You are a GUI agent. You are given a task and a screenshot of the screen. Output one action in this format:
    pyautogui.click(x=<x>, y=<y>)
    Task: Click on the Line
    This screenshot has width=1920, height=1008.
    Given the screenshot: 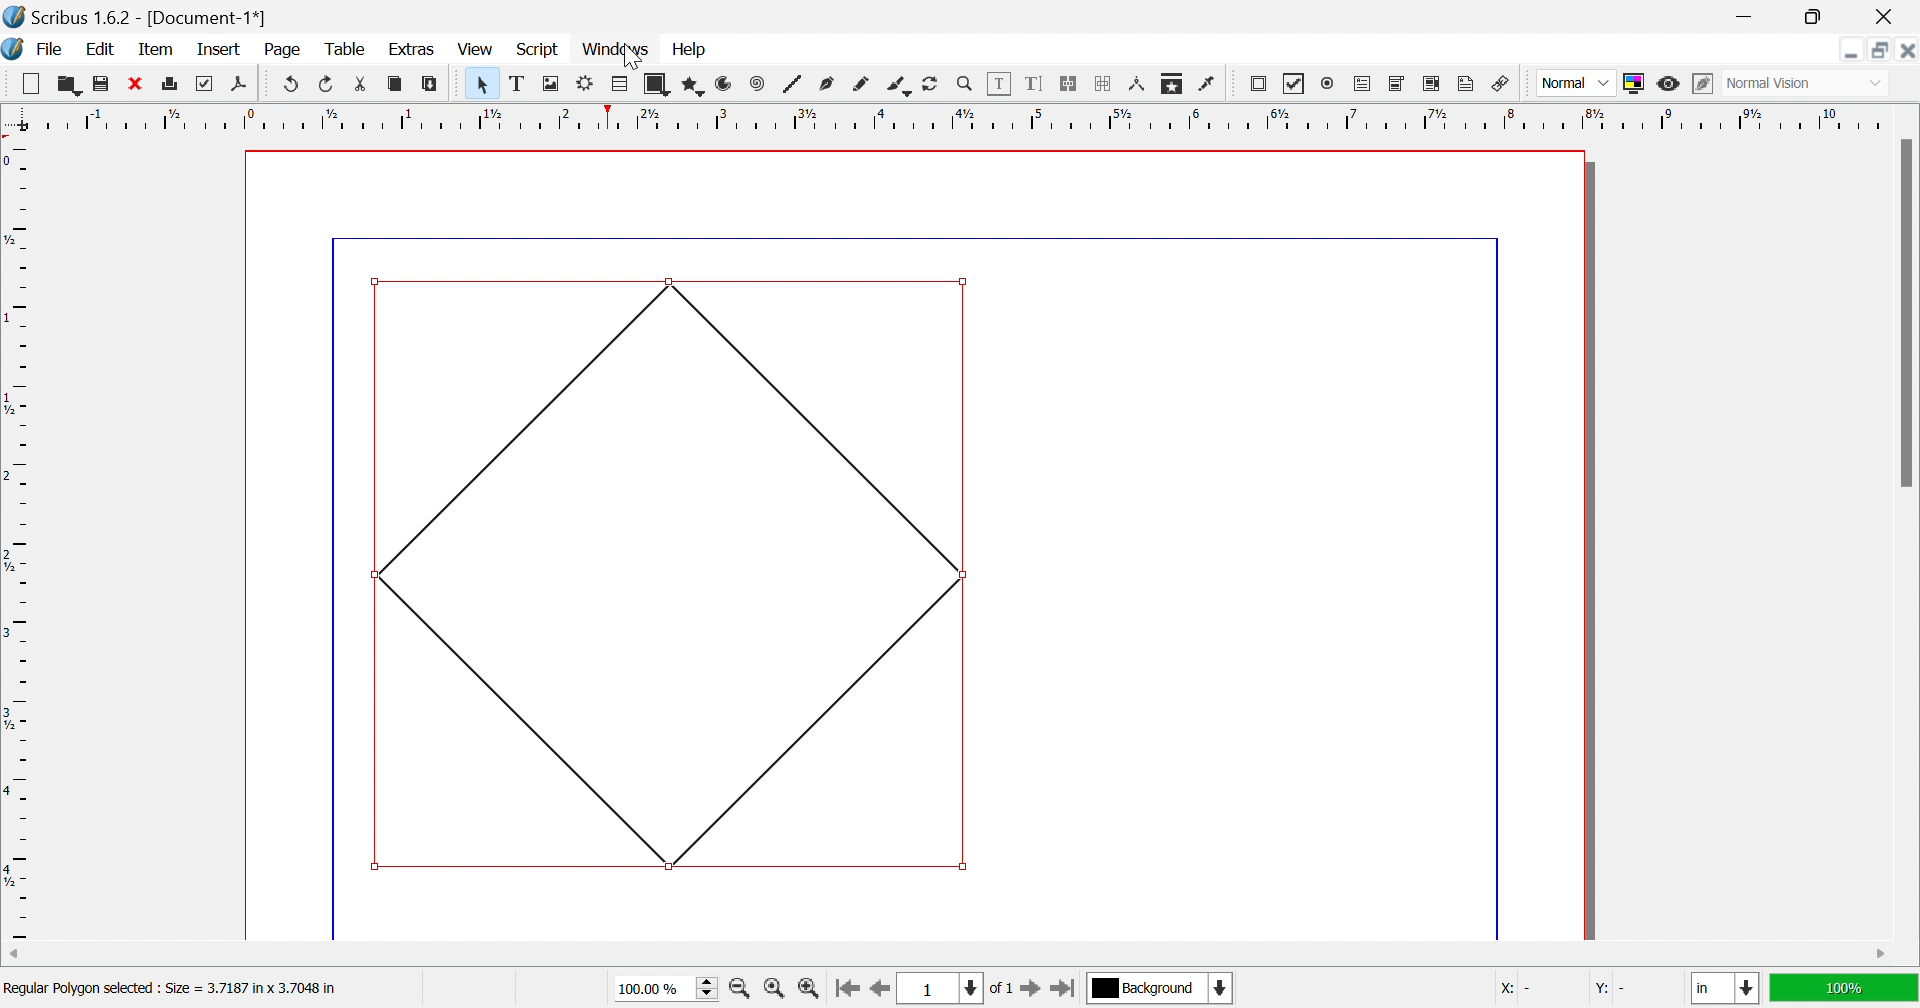 What is the action you would take?
    pyautogui.click(x=793, y=83)
    